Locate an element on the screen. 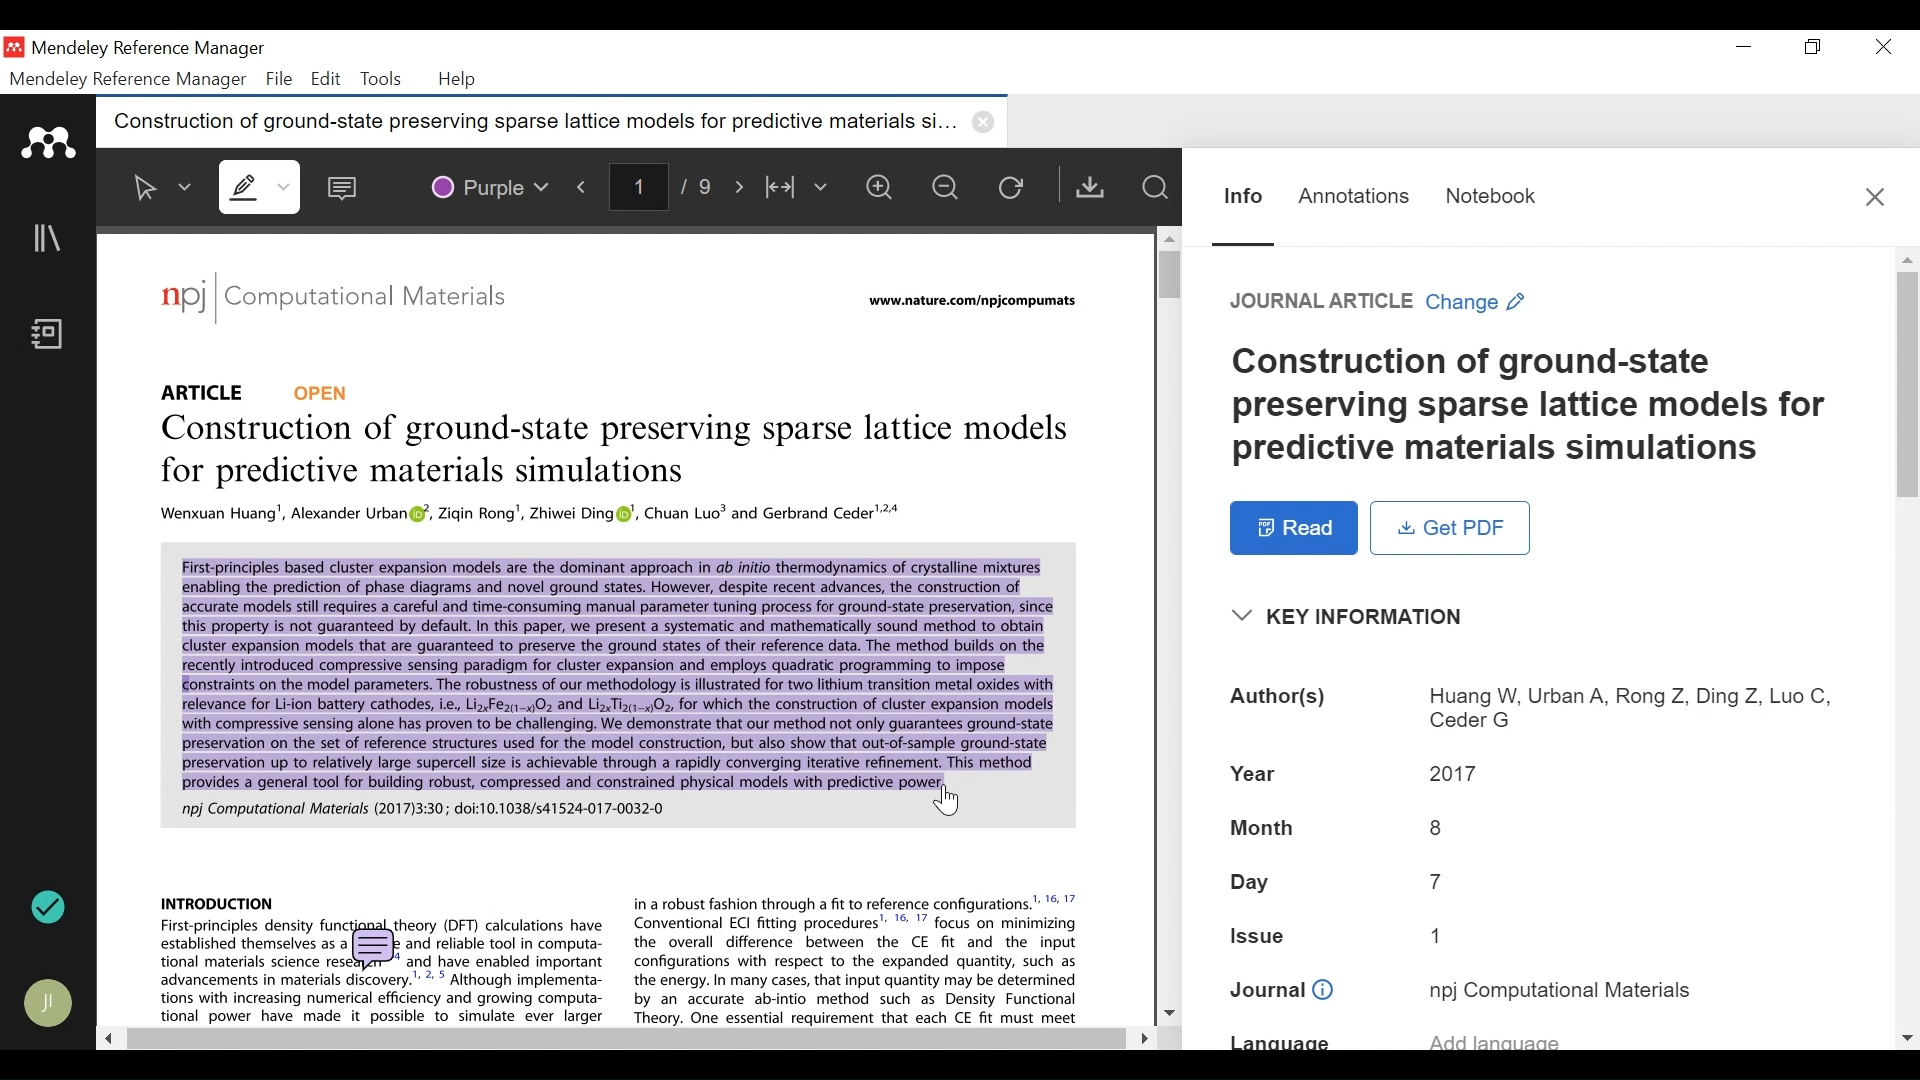 Image resolution: width=1920 pixels, height=1080 pixels. Scroll Left is located at coordinates (106, 1037).